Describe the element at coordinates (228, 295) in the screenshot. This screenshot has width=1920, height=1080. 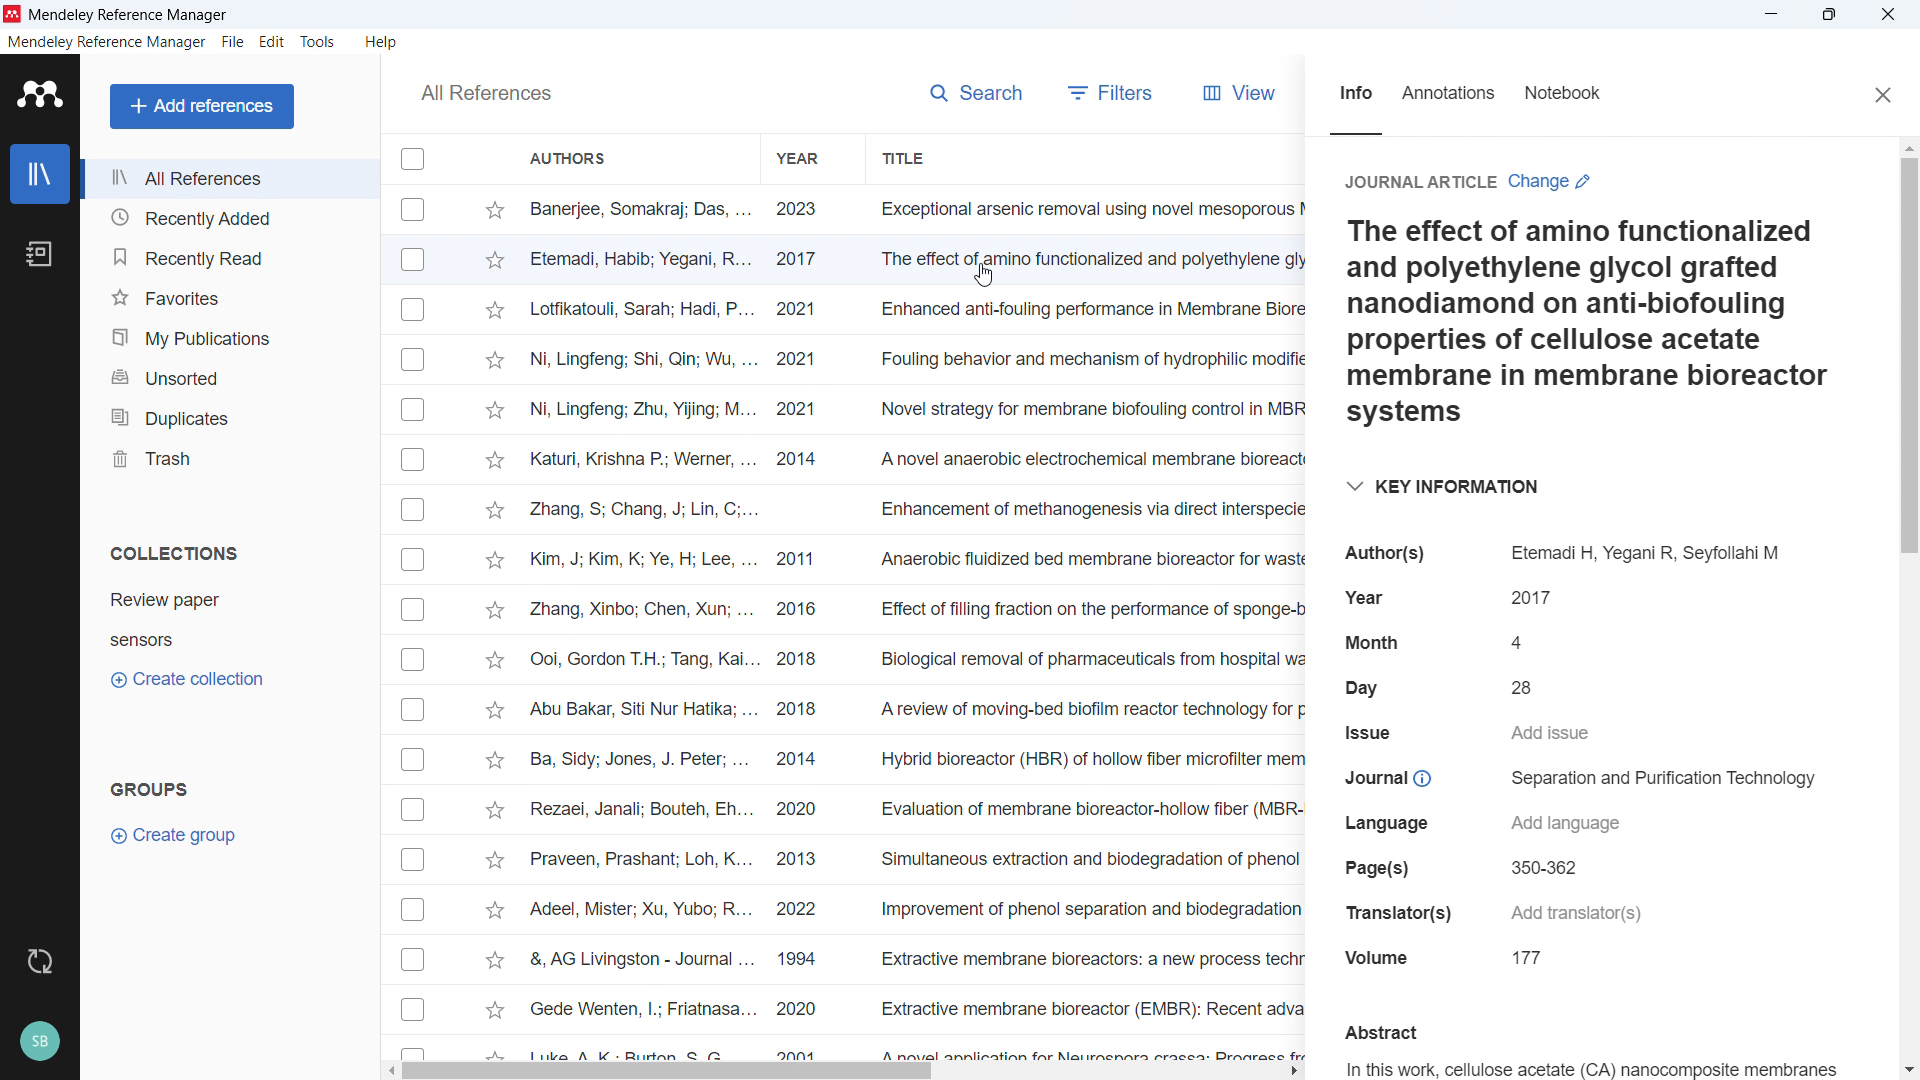
I see `favourites ` at that location.